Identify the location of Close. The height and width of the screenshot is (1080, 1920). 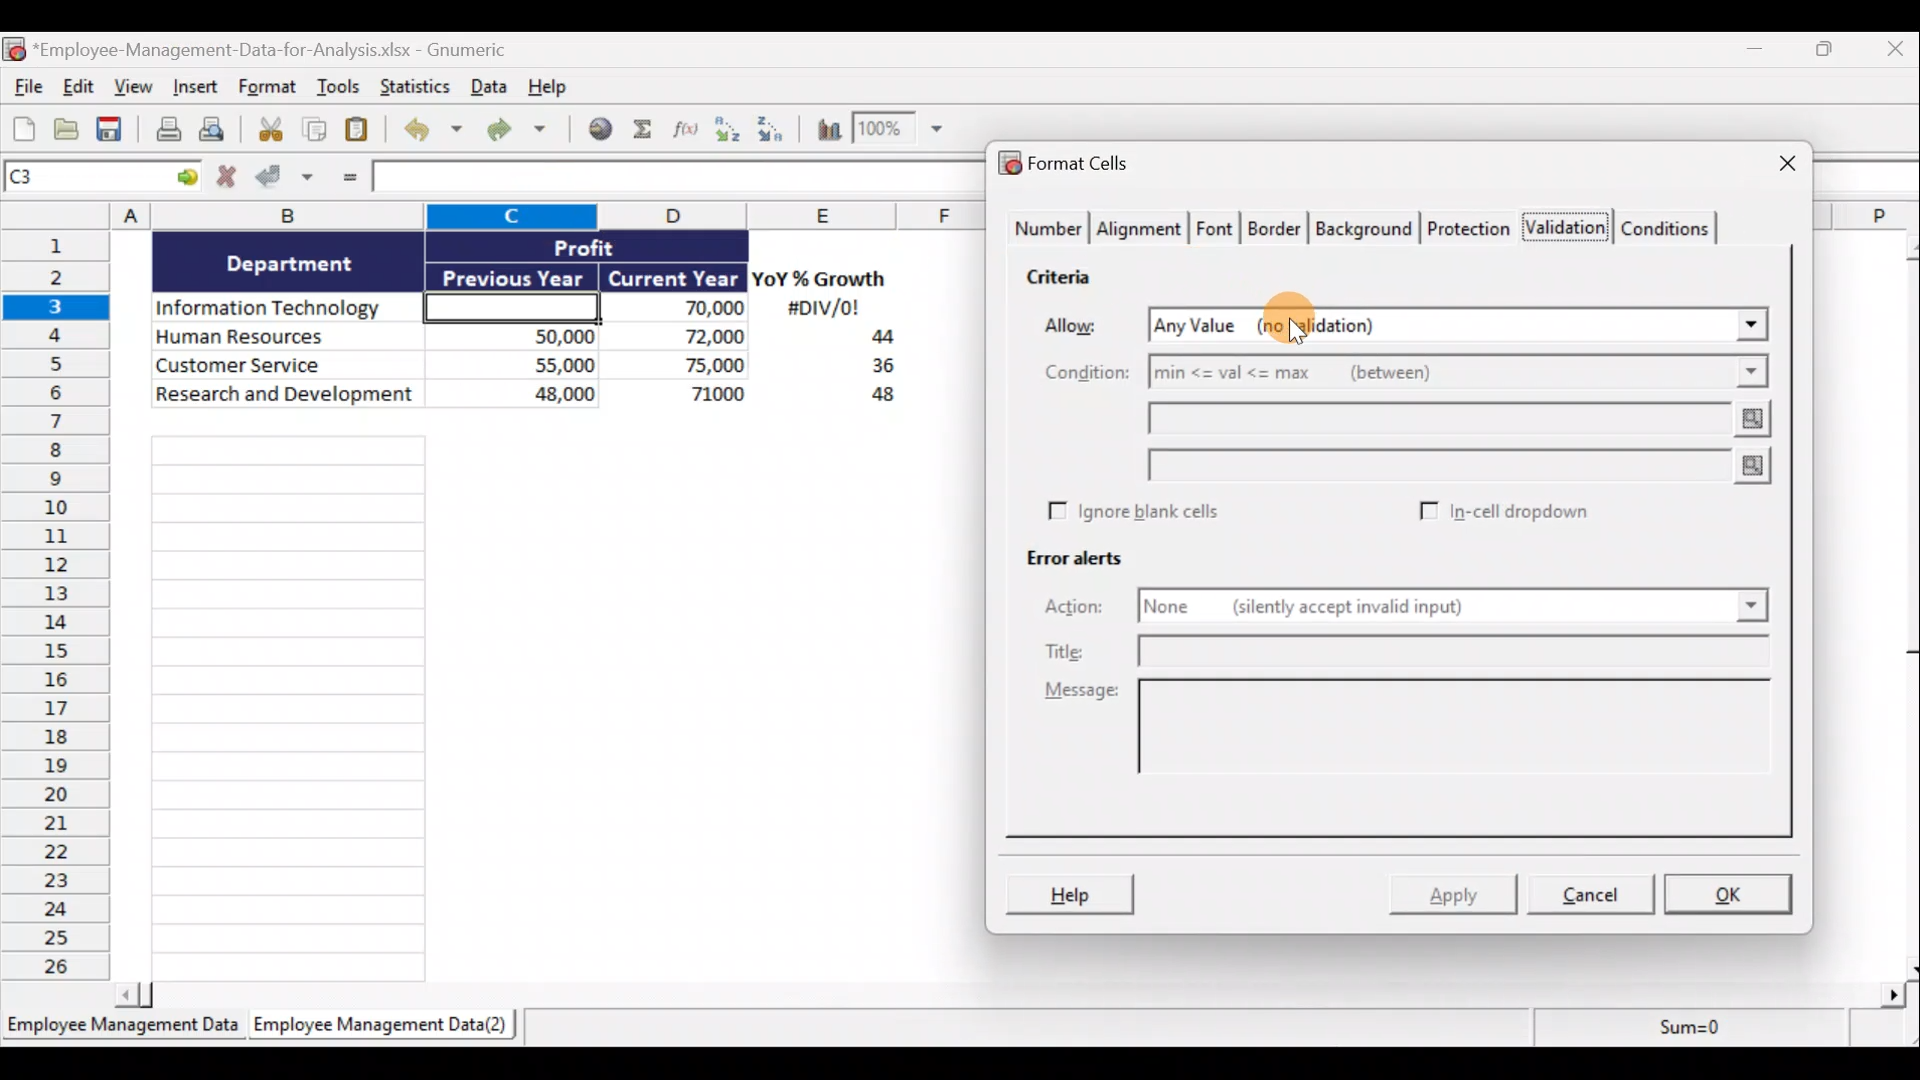
(1769, 165).